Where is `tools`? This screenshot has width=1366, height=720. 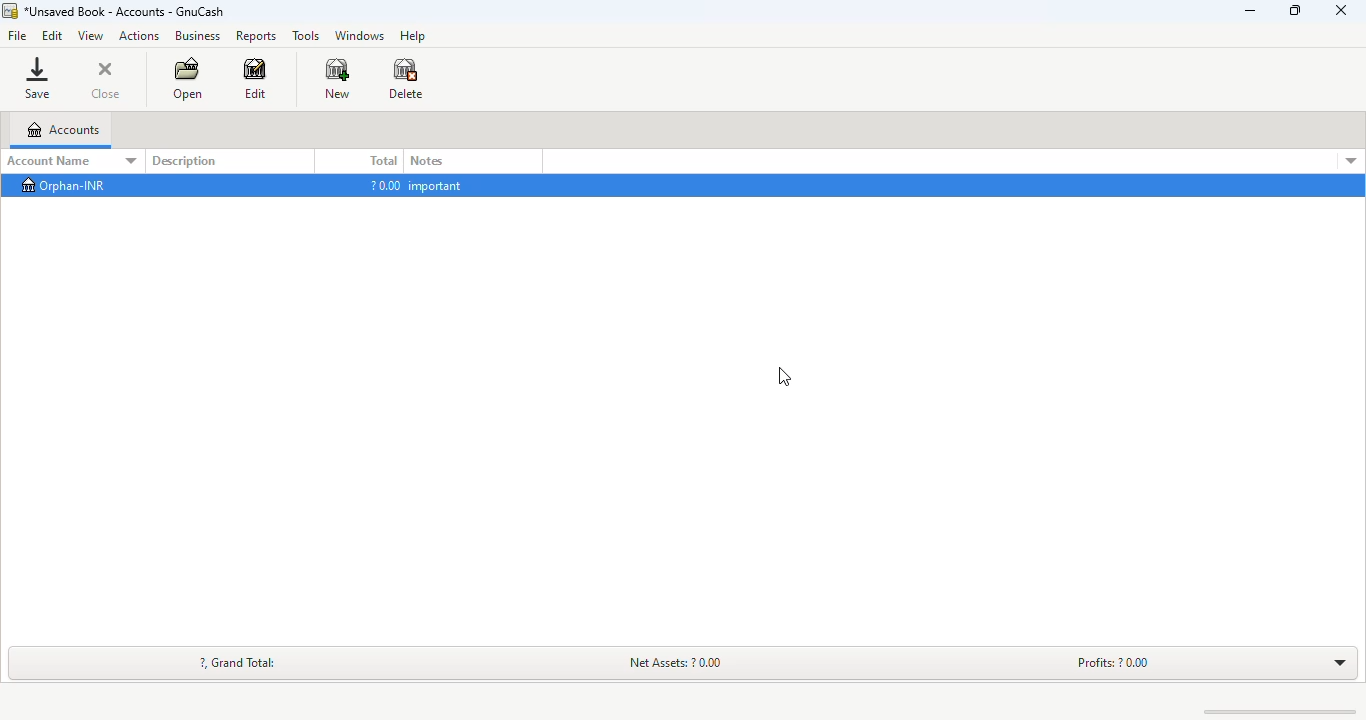
tools is located at coordinates (306, 37).